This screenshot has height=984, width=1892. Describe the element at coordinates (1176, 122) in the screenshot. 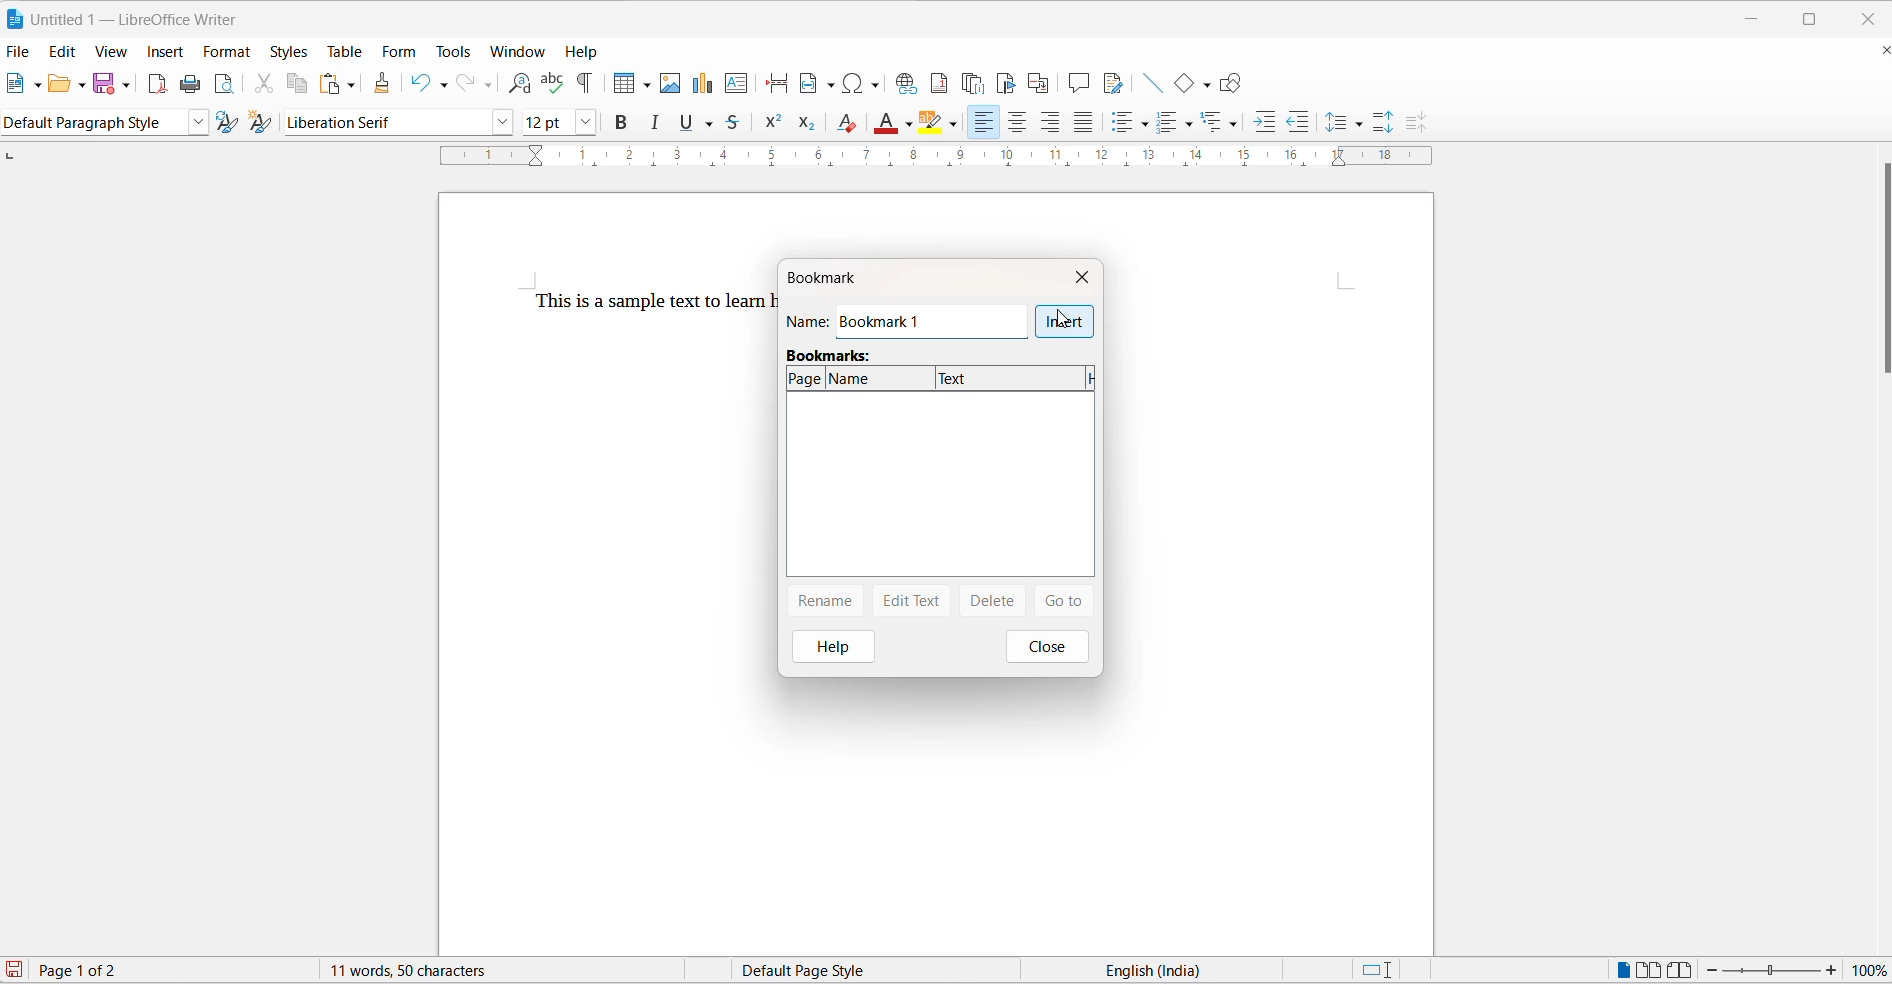

I see `` at that location.